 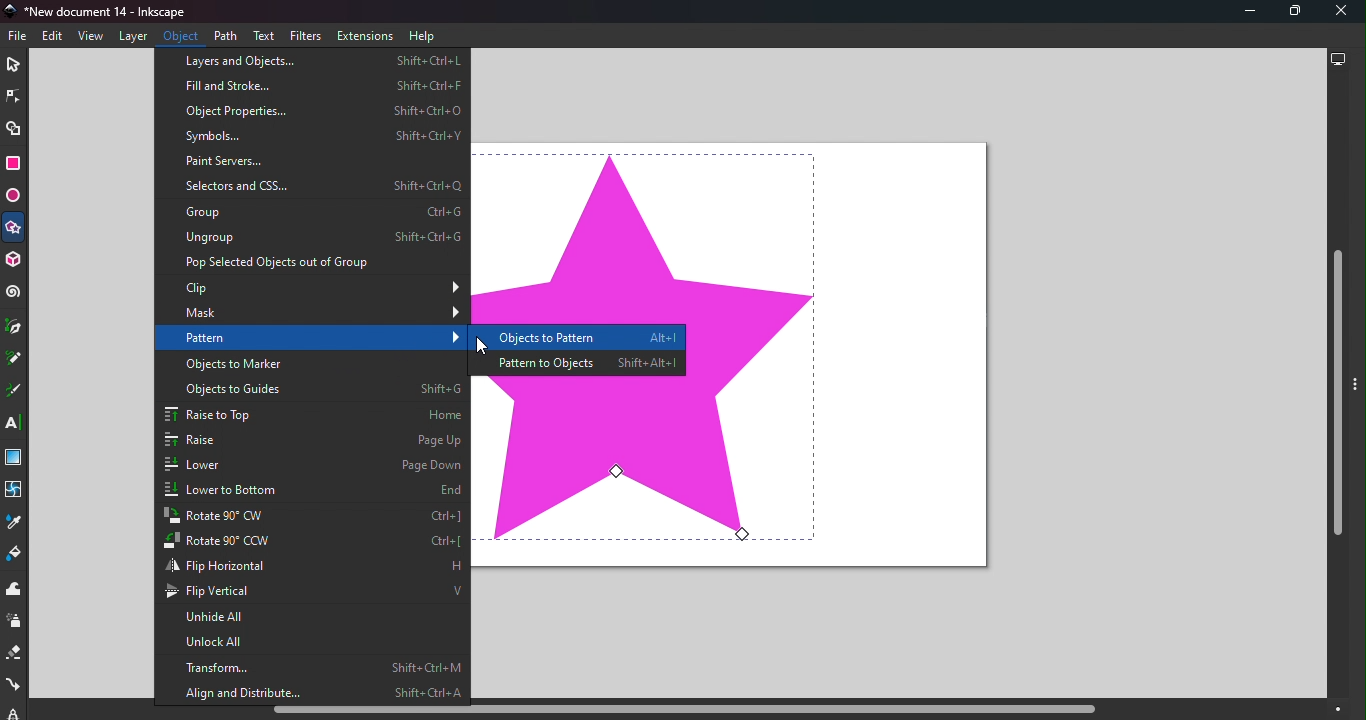 What do you see at coordinates (750, 352) in the screenshot?
I see `shape` at bounding box center [750, 352].